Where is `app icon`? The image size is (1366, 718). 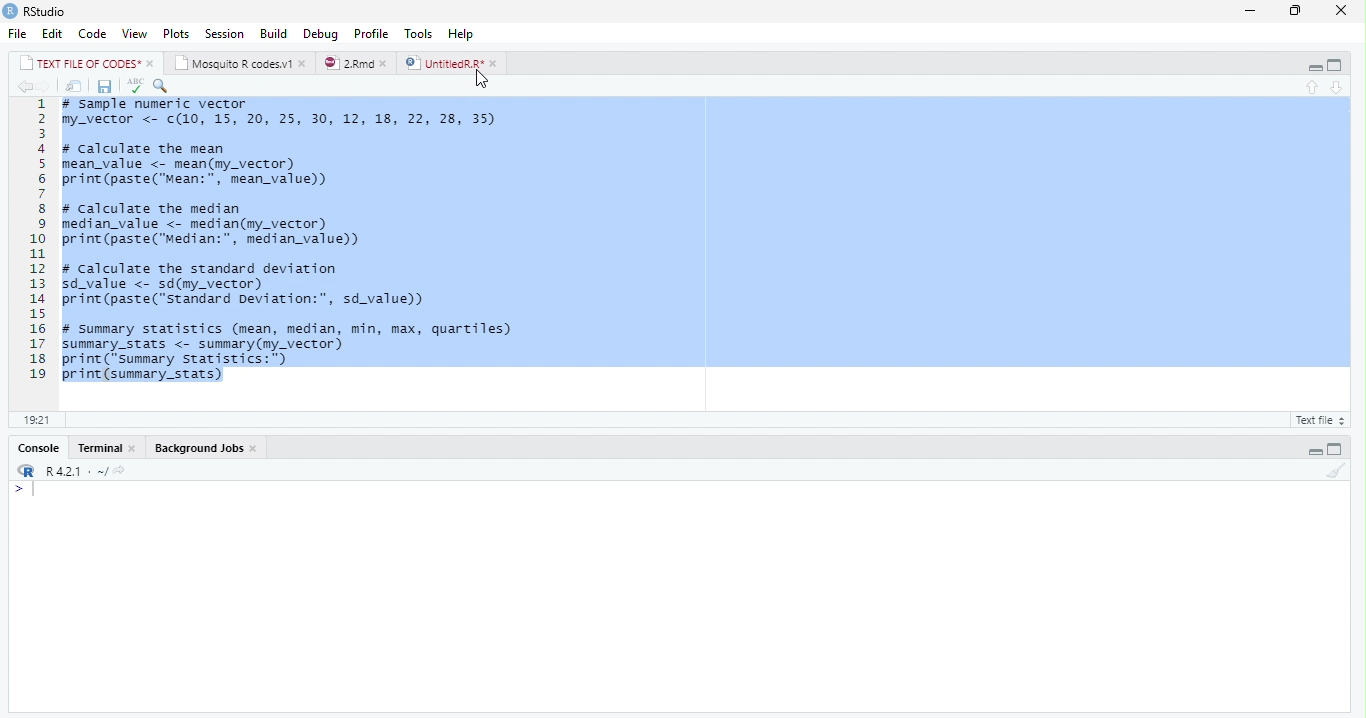 app icon is located at coordinates (10, 10).